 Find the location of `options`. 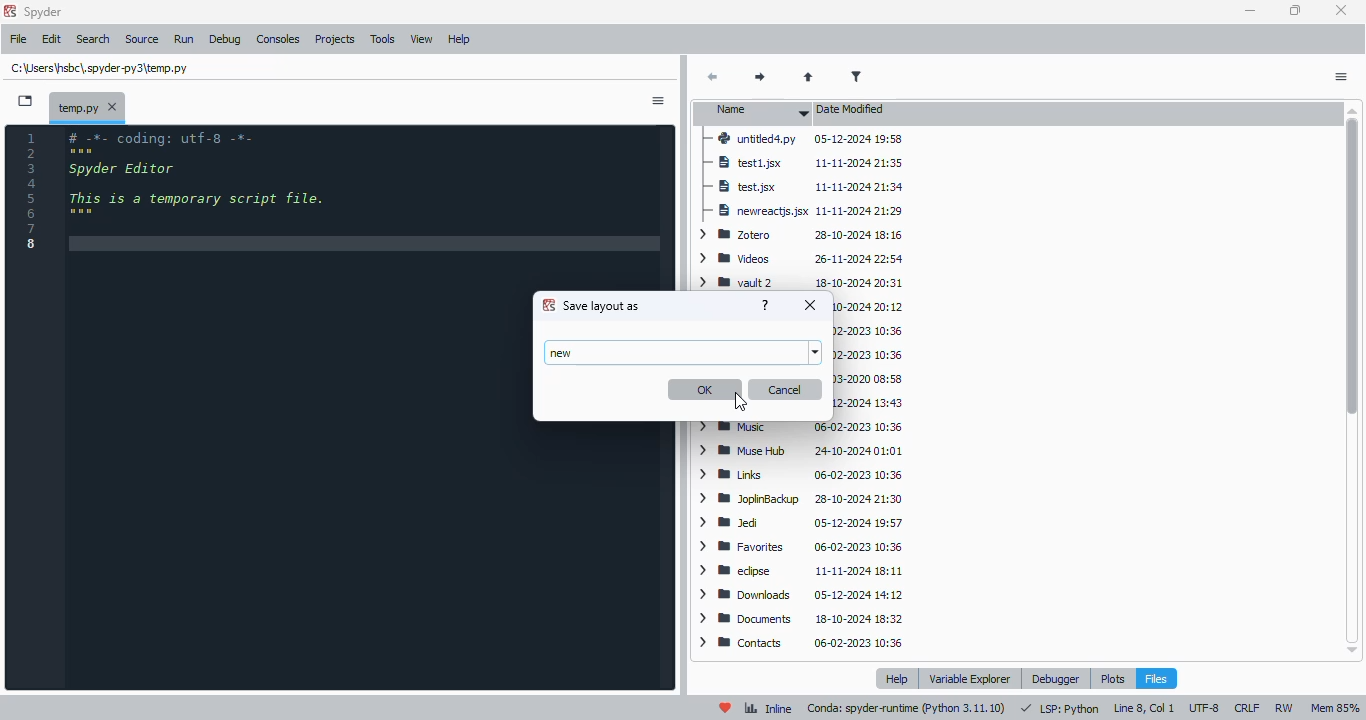

options is located at coordinates (1341, 78).